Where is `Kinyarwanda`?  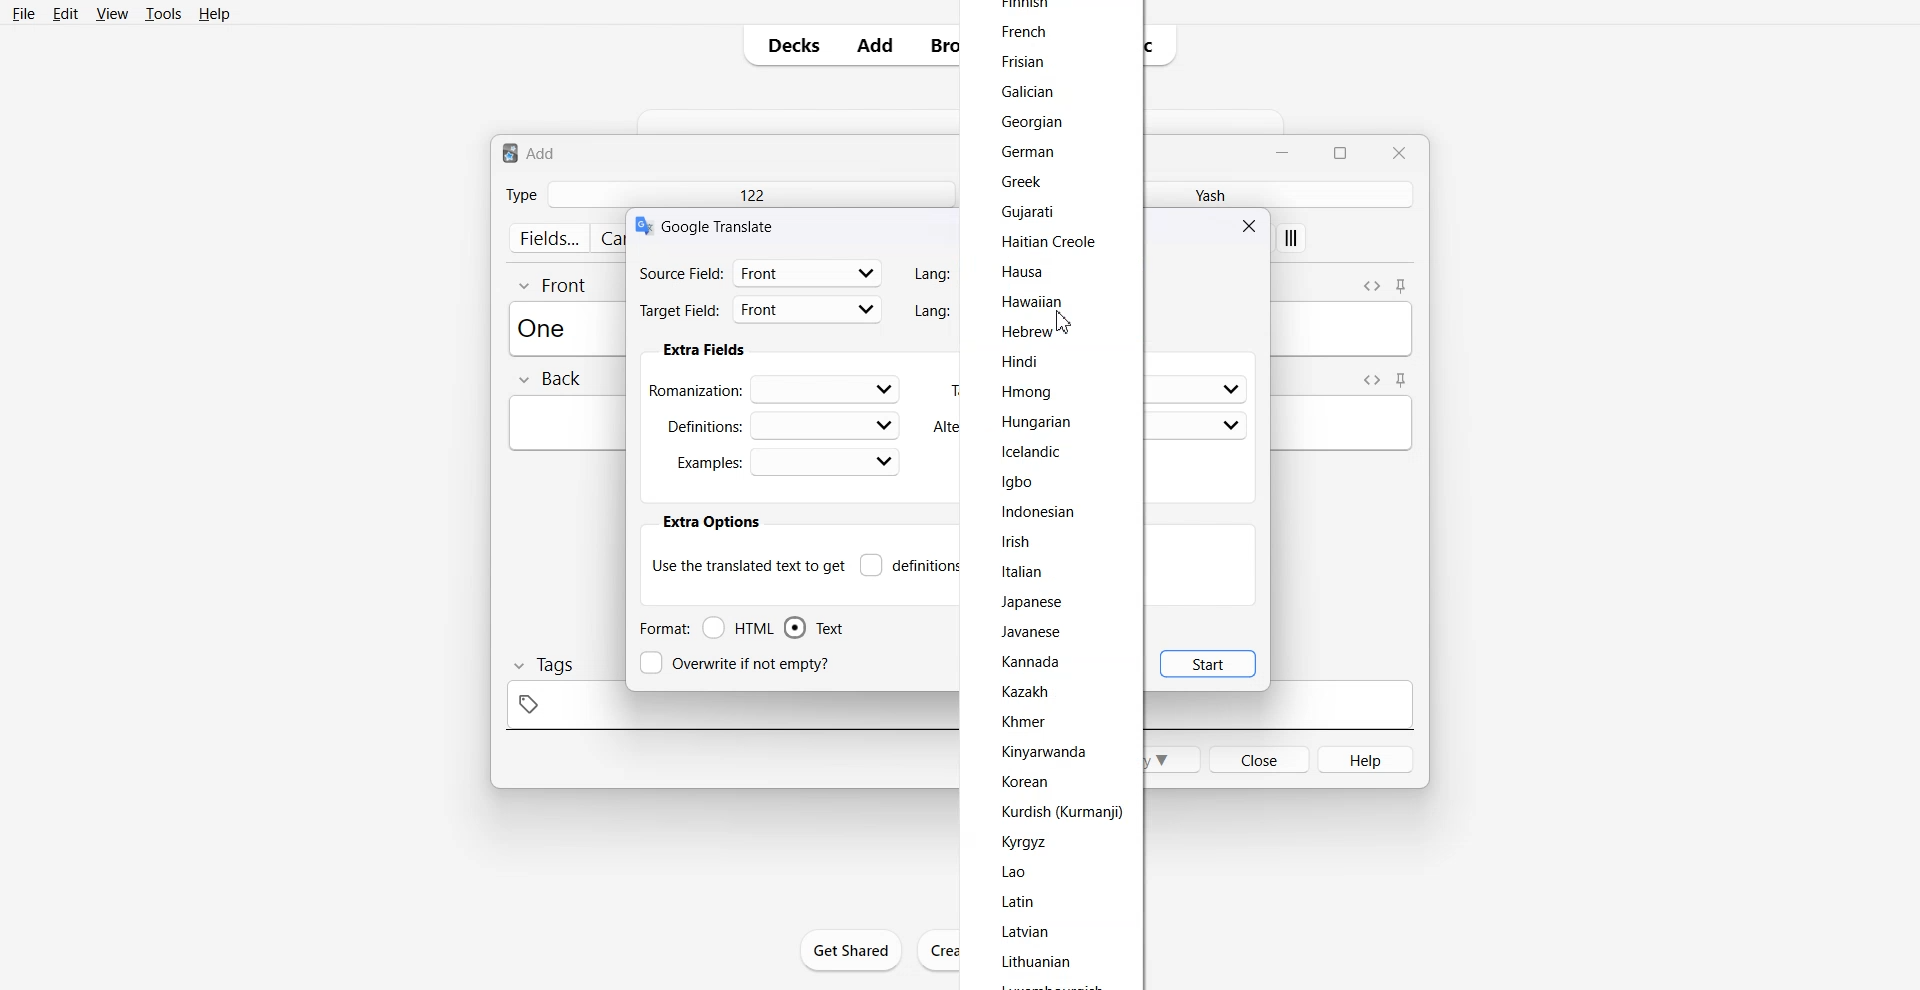 Kinyarwanda is located at coordinates (1047, 751).